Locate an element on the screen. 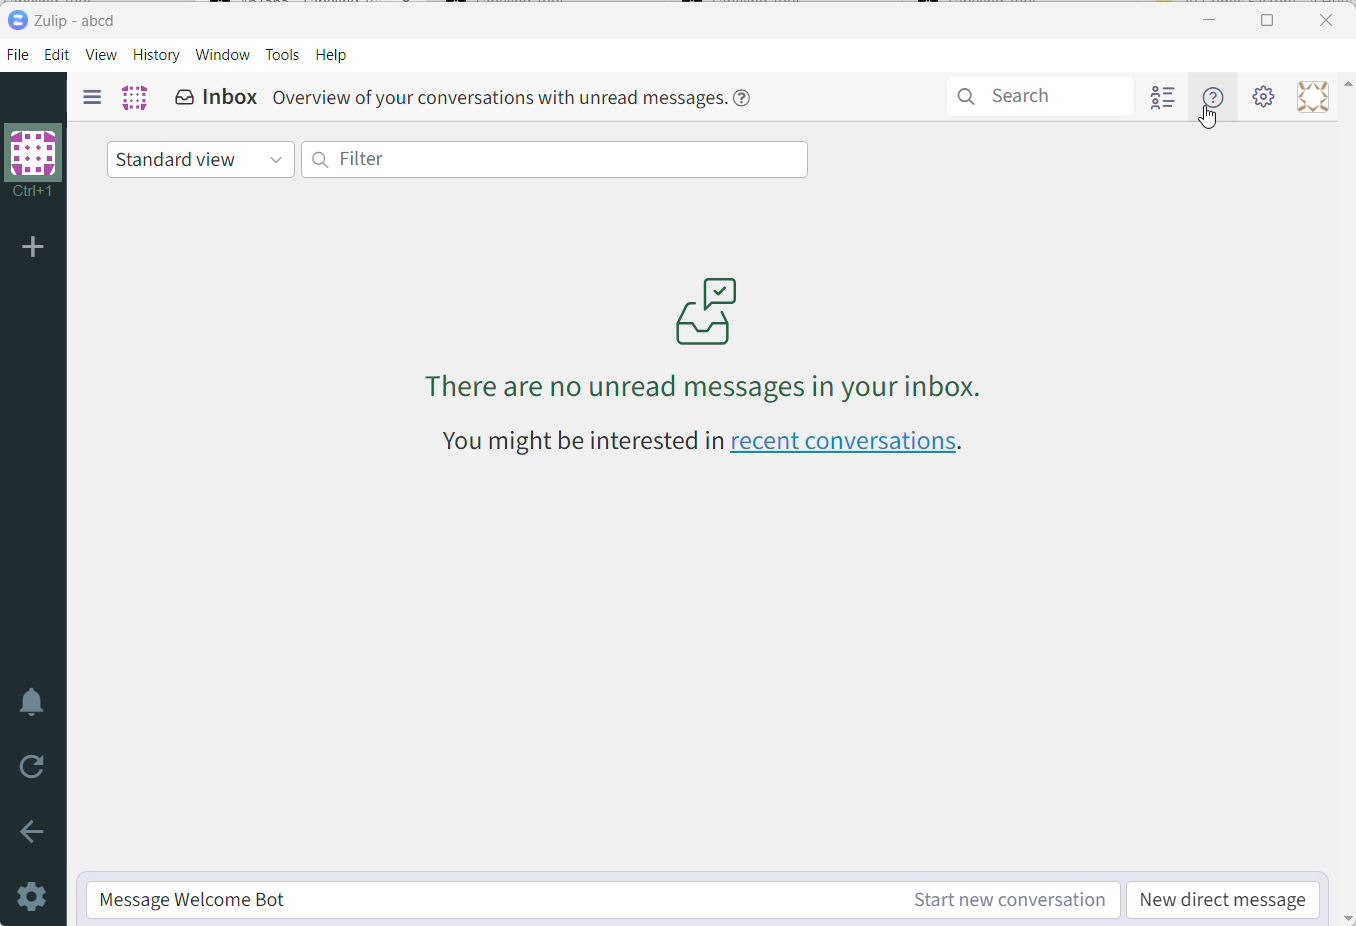 The height and width of the screenshot is (926, 1356). Help is located at coordinates (333, 56).